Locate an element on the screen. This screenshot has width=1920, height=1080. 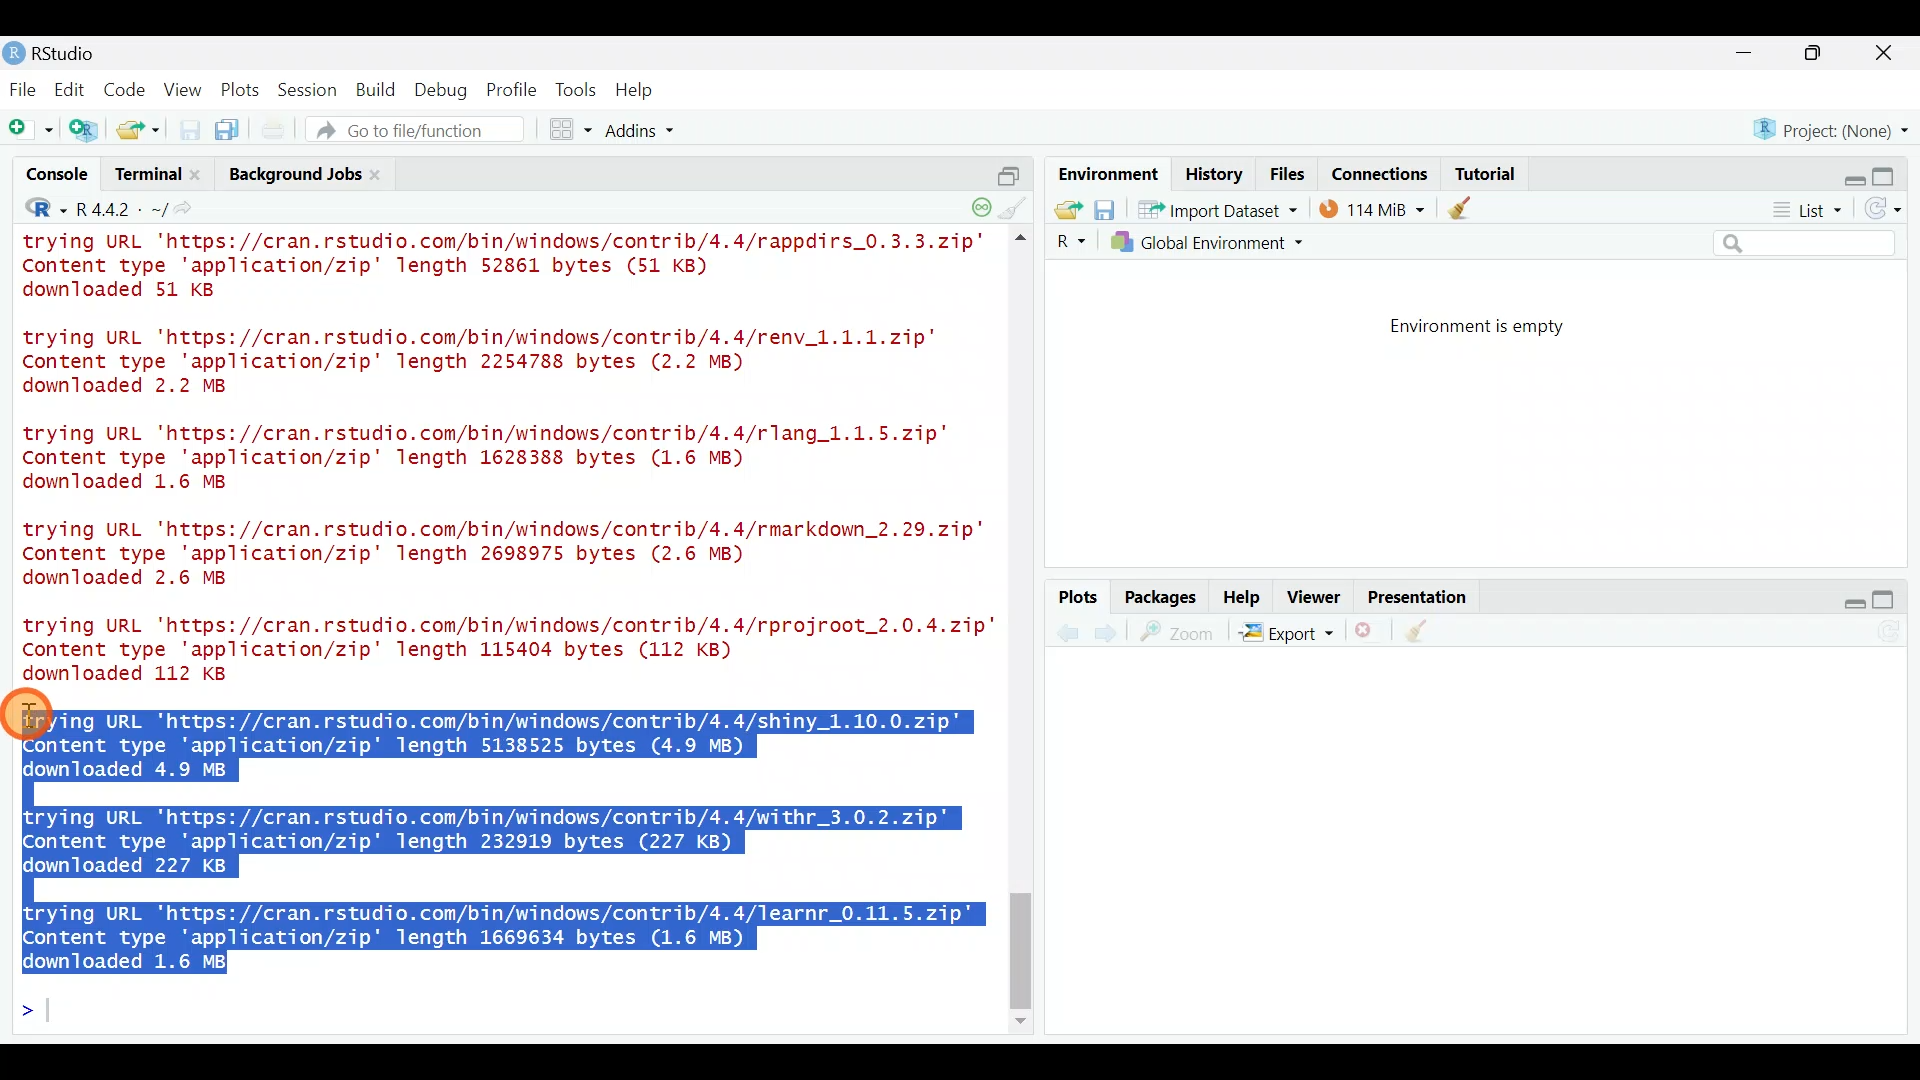
Refresh current plot is located at coordinates (1895, 633).